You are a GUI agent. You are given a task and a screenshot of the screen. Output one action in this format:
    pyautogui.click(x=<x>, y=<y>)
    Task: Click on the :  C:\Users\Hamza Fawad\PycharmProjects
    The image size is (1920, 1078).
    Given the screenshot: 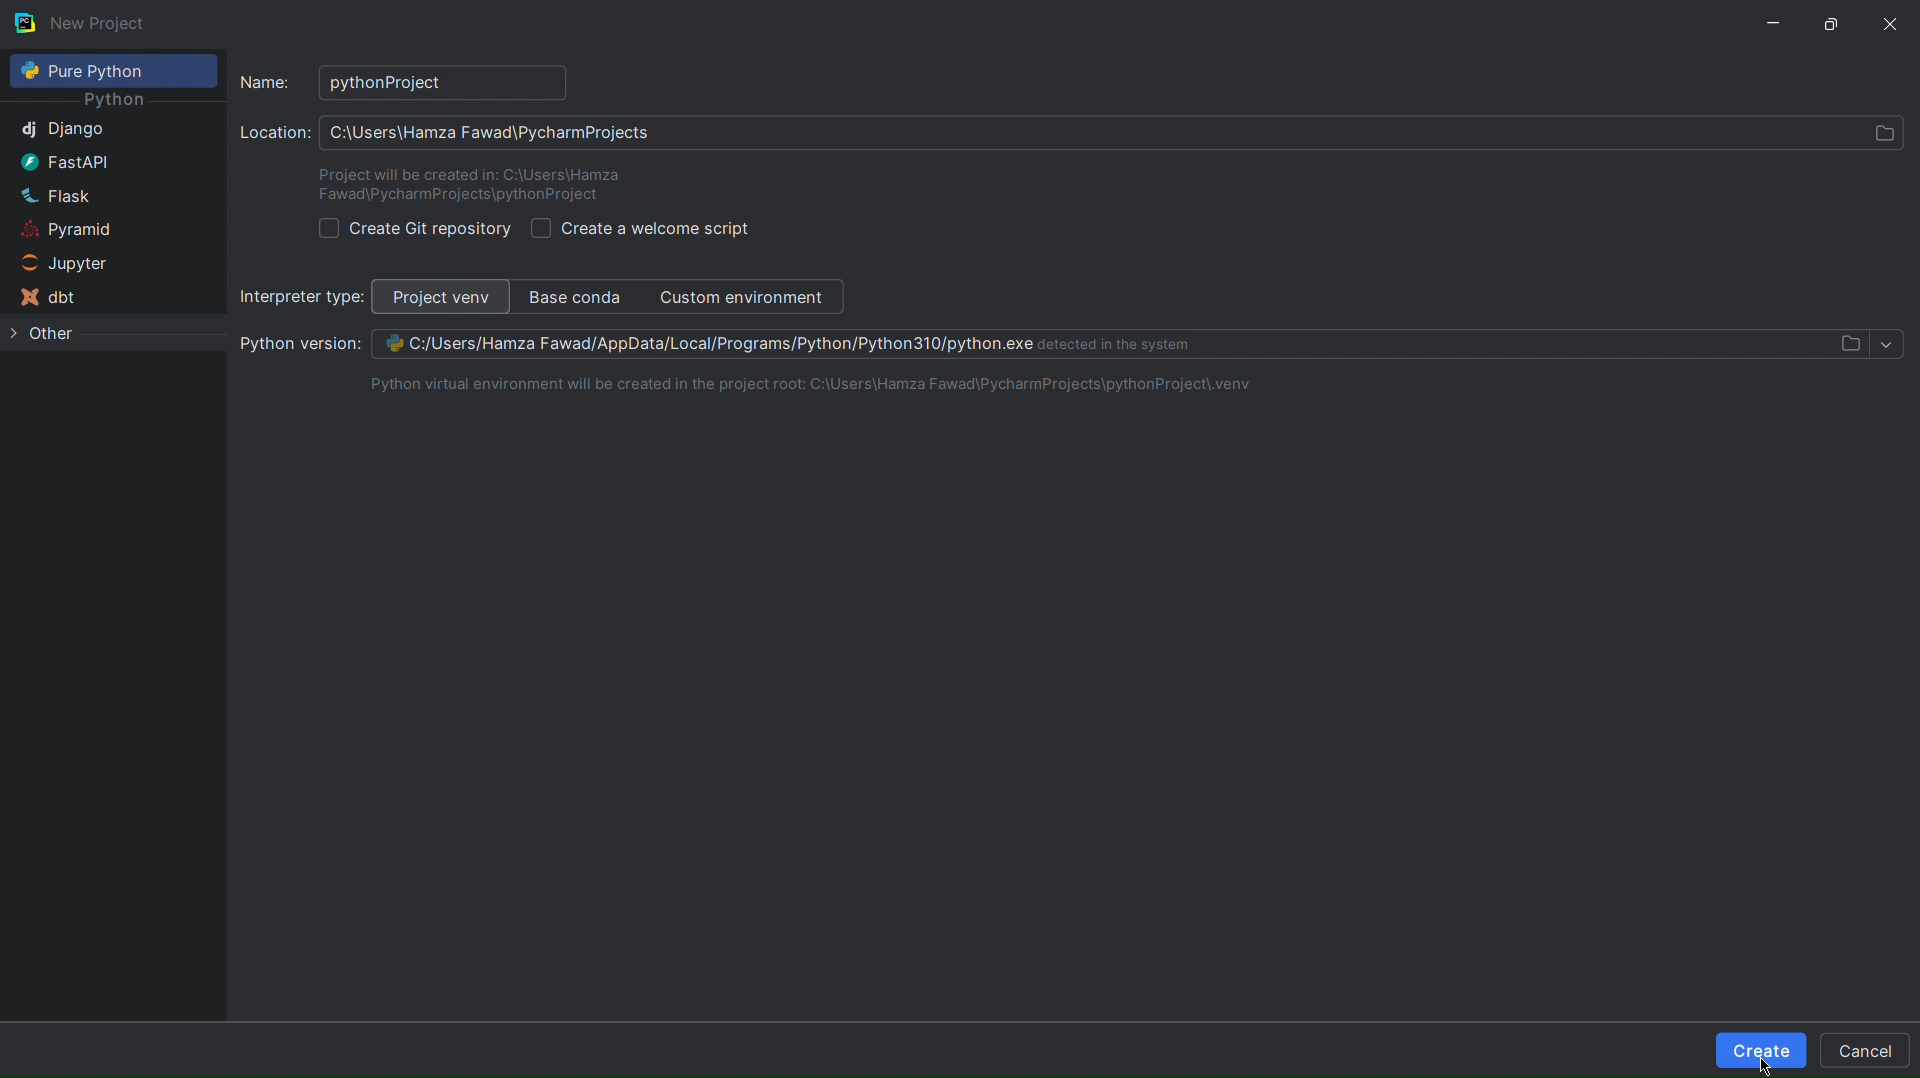 What is the action you would take?
    pyautogui.click(x=495, y=132)
    